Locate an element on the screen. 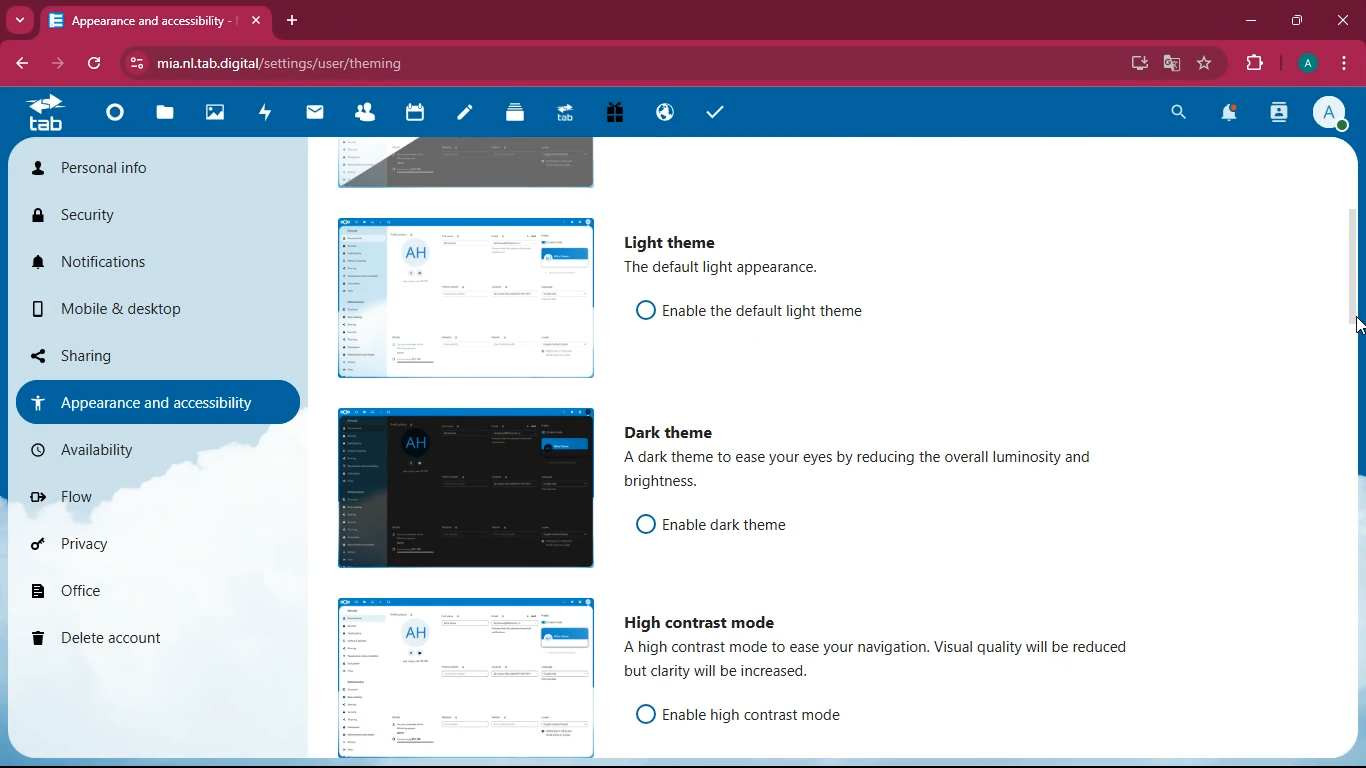  on/off button is located at coordinates (640, 523).